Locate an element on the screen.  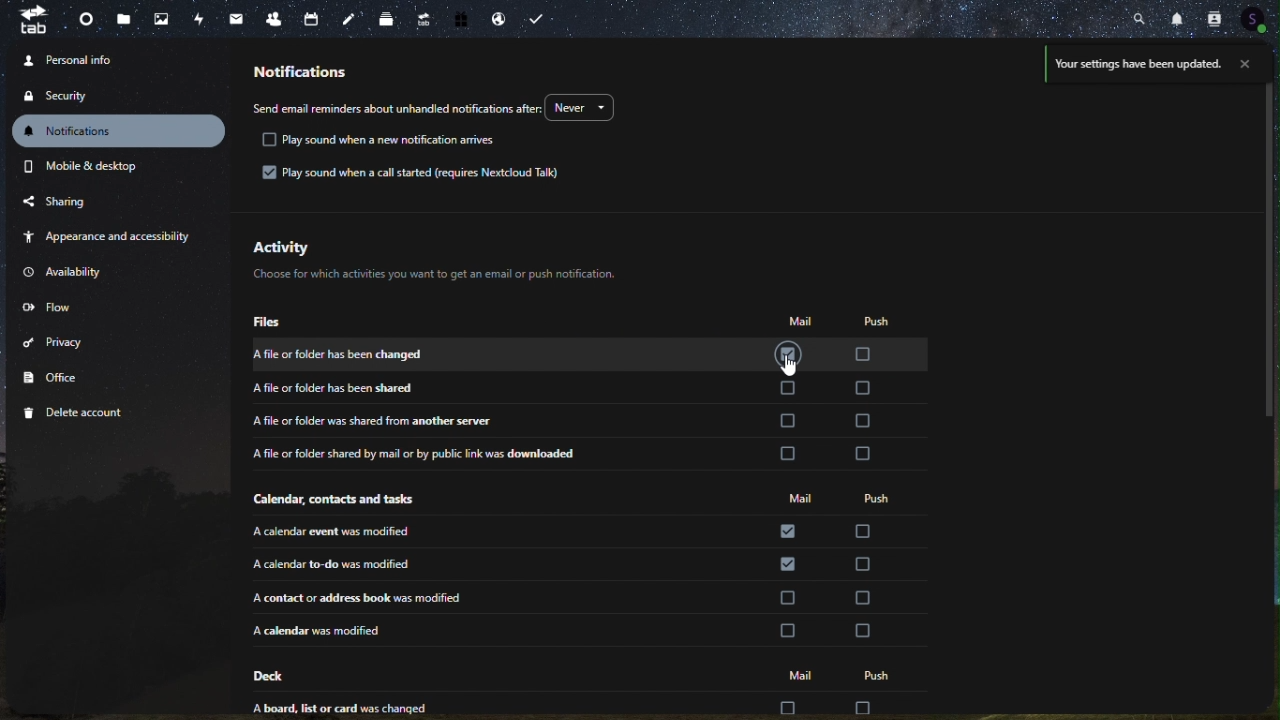
files is located at coordinates (272, 321).